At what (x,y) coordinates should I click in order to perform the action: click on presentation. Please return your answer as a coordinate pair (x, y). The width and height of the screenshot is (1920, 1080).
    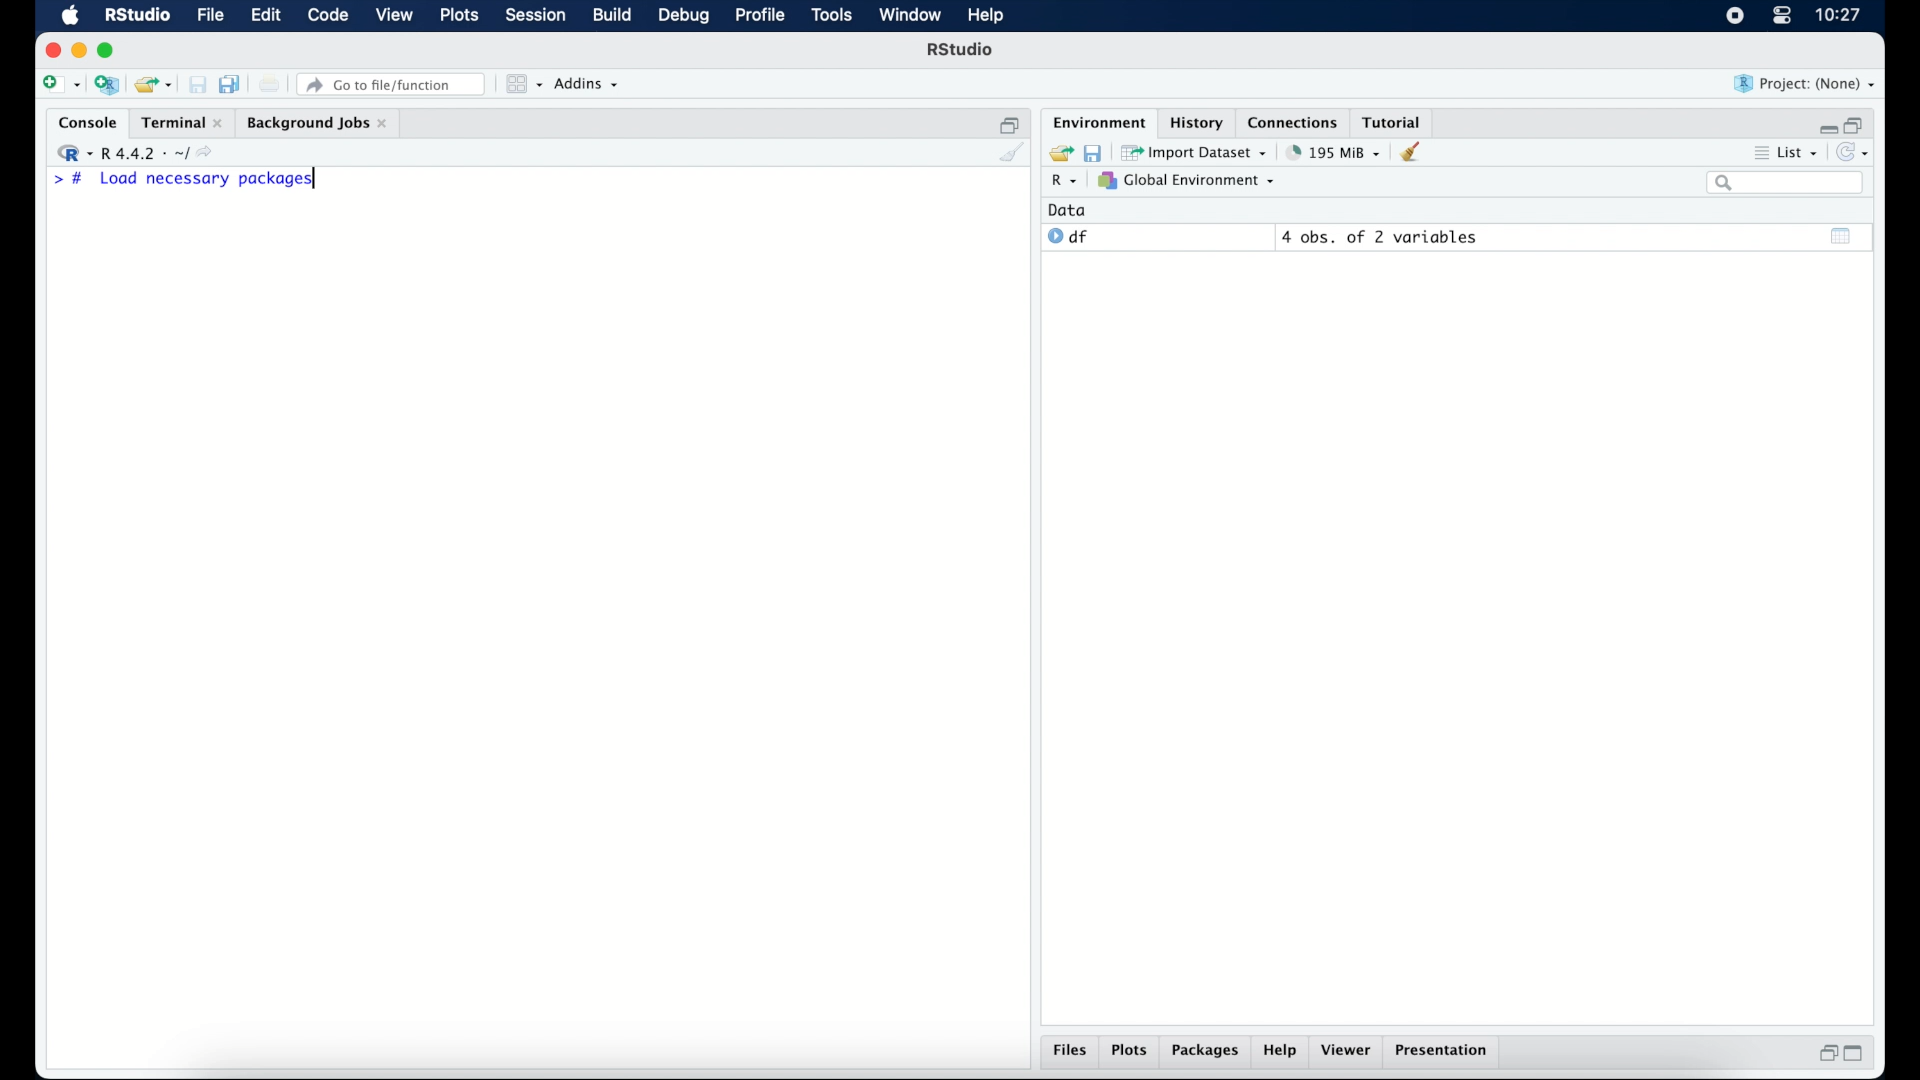
    Looking at the image, I should click on (1444, 1052).